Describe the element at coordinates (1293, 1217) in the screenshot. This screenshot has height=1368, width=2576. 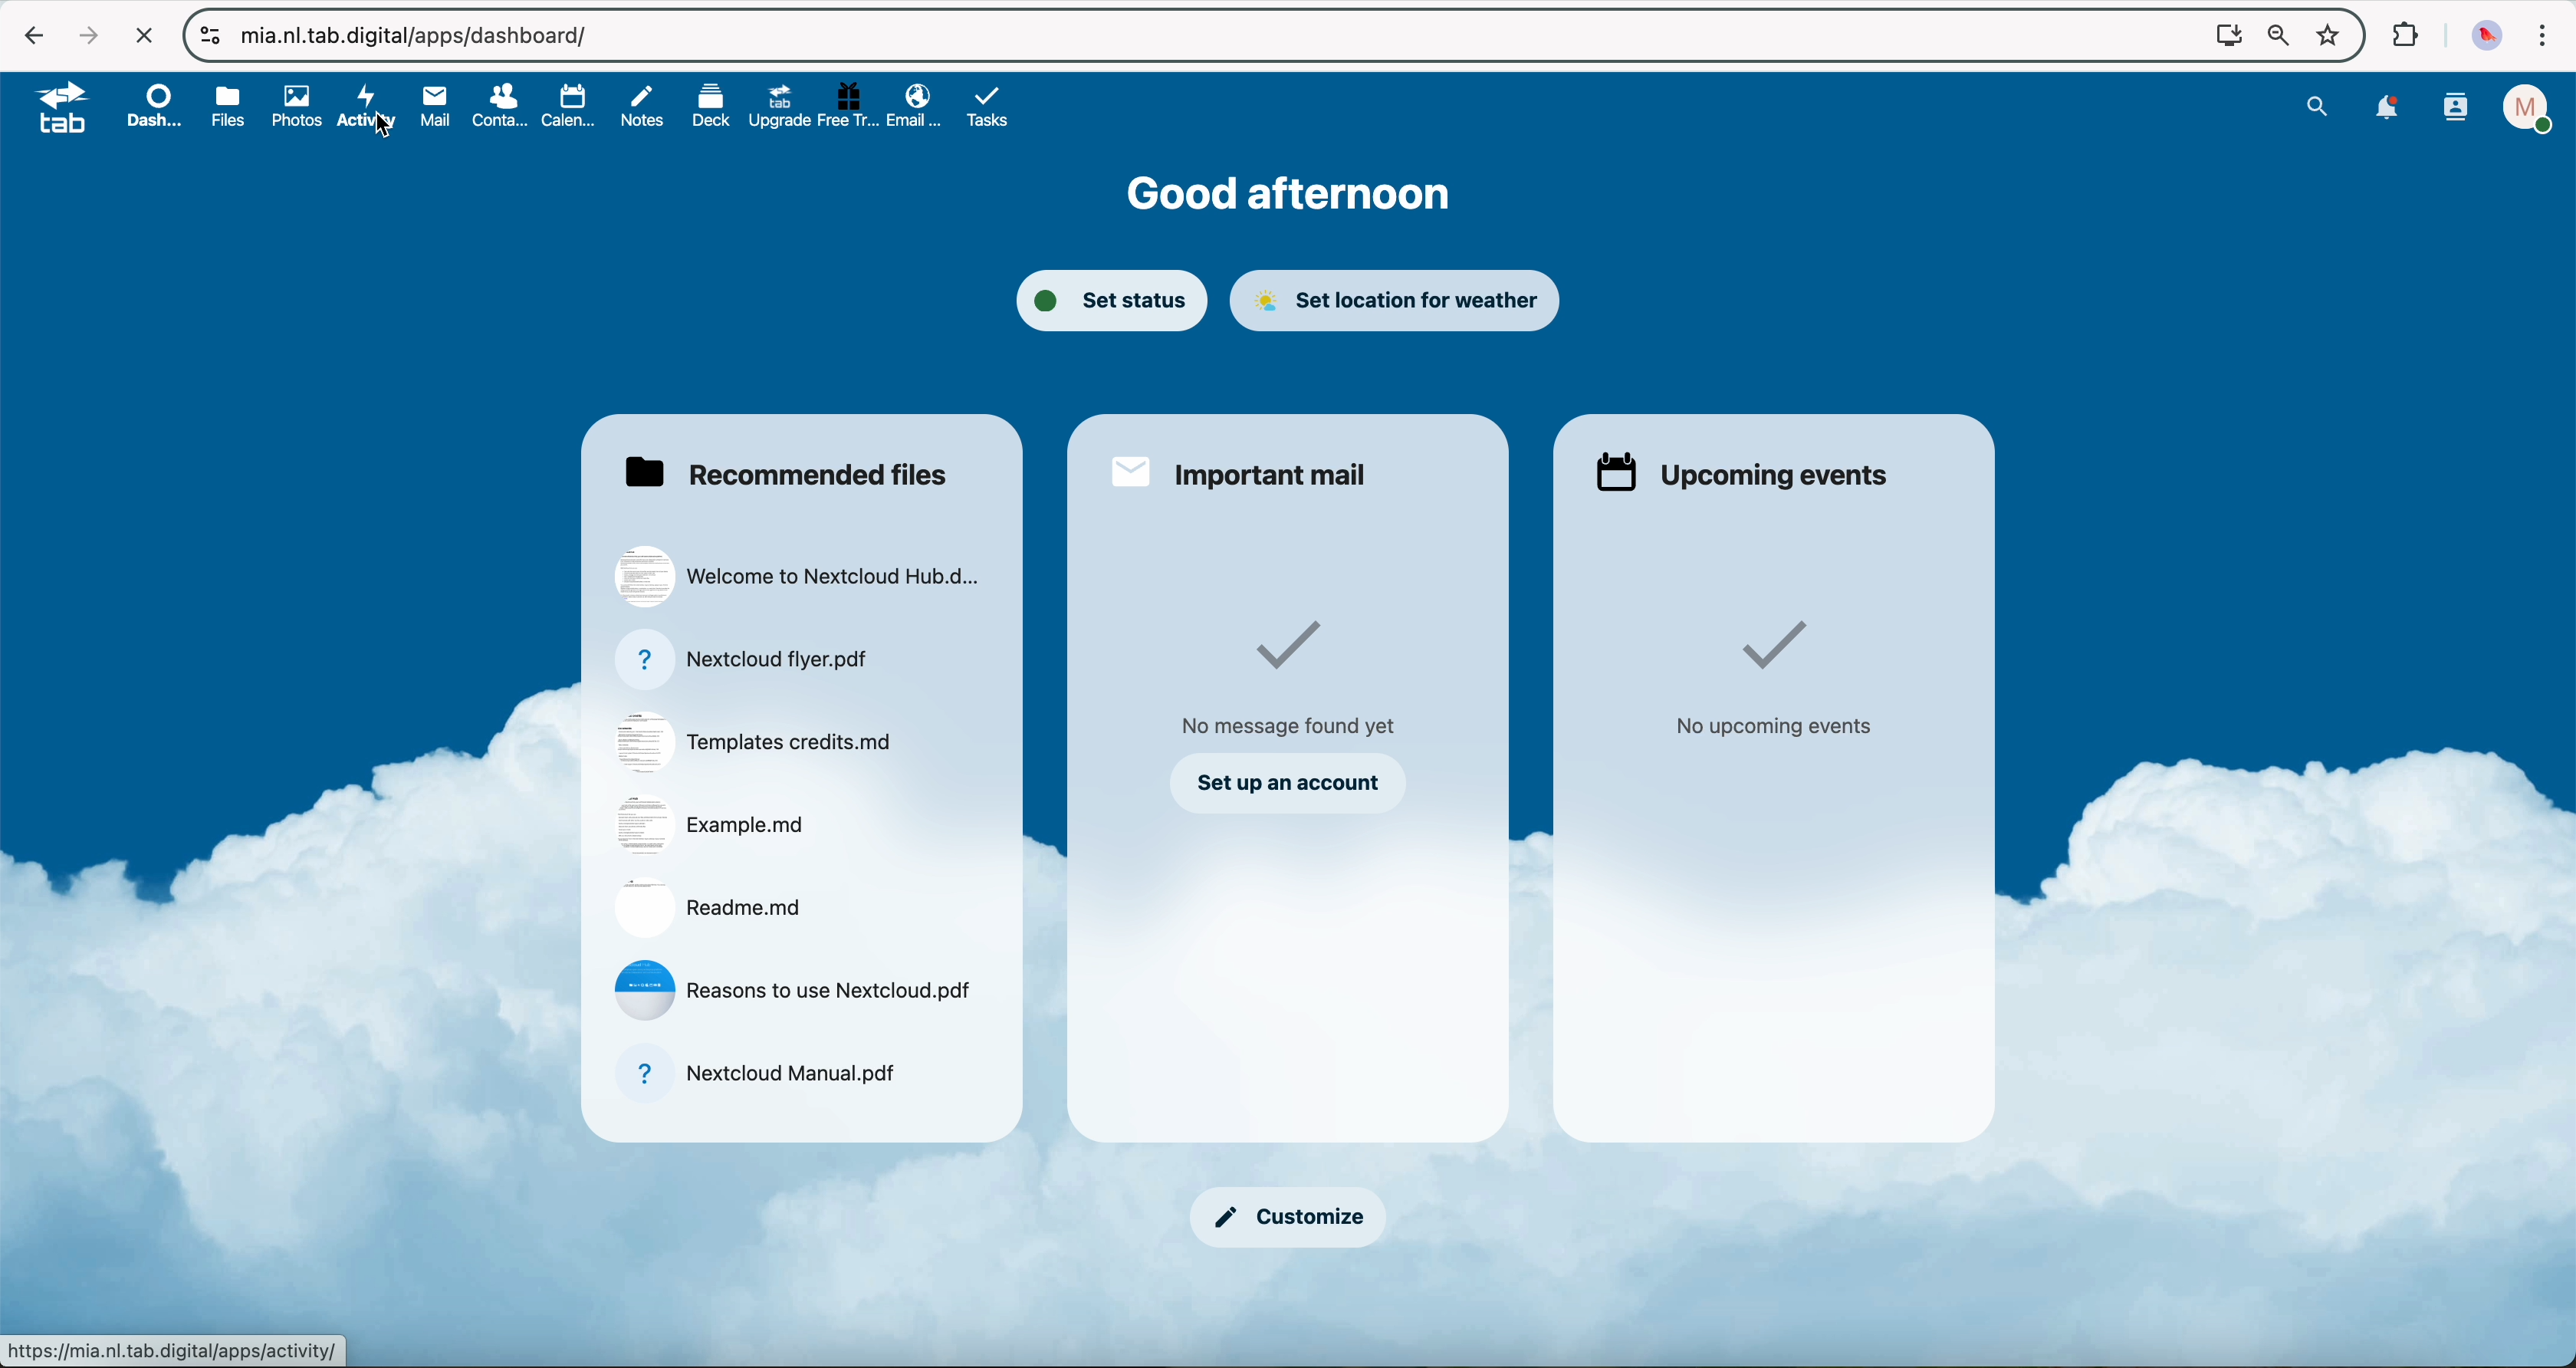
I see `customize button` at that location.